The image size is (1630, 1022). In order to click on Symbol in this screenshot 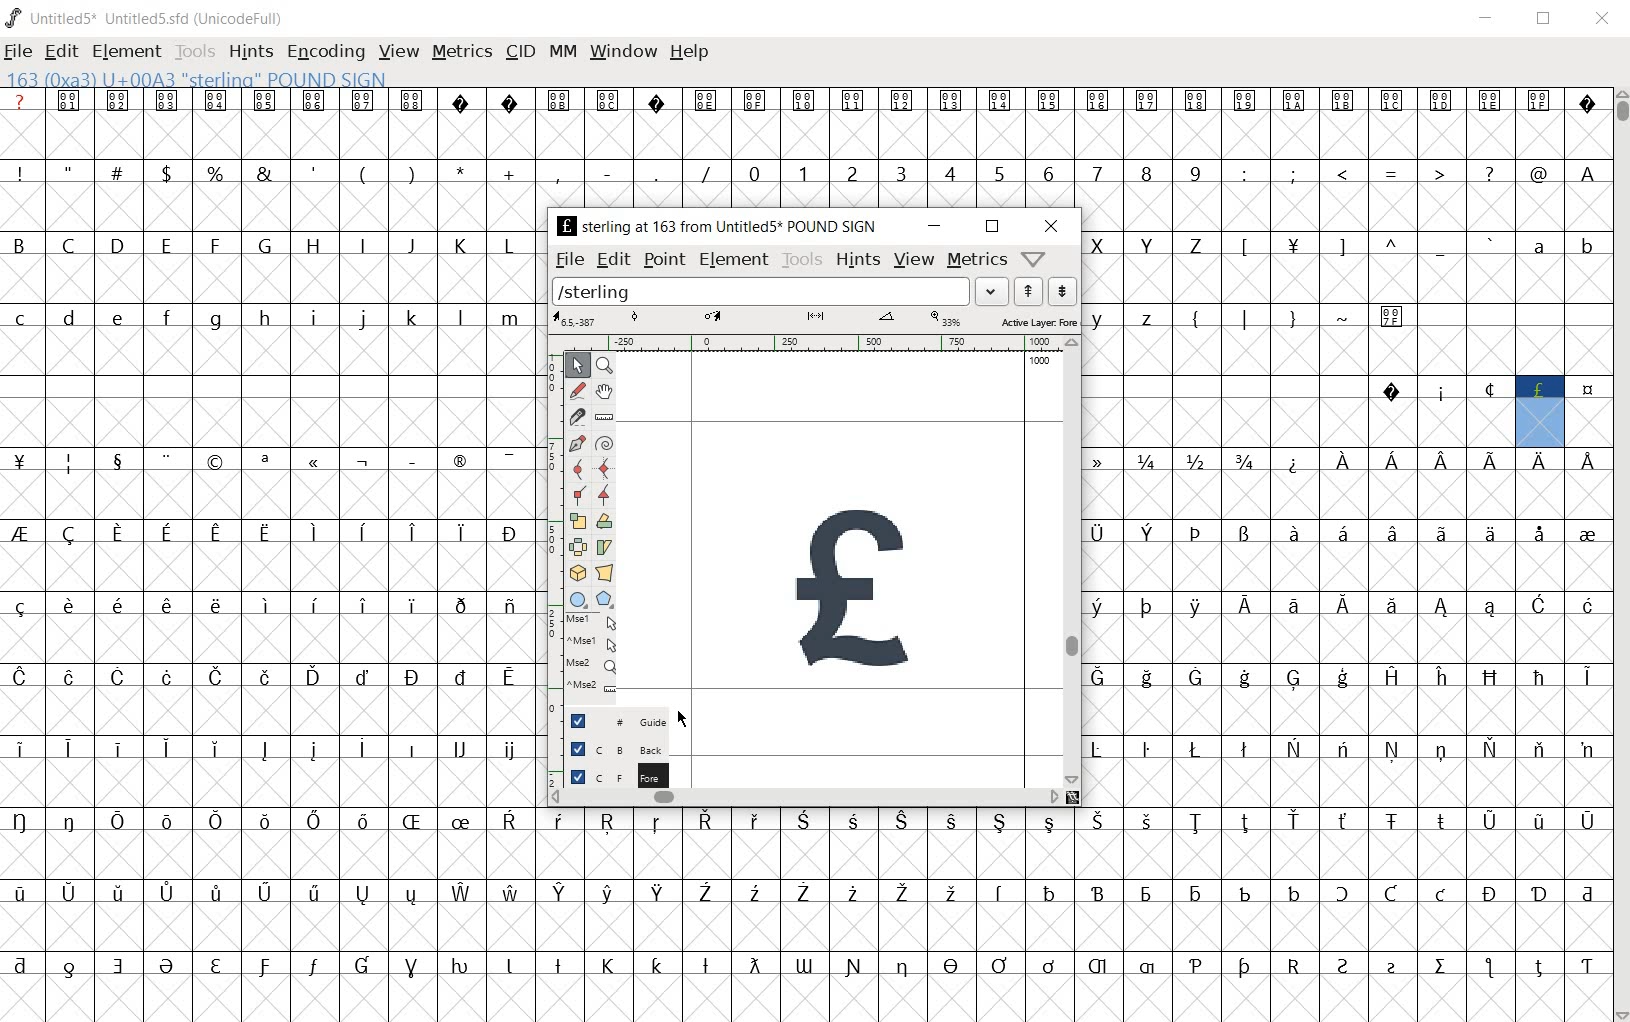, I will do `click(411, 968)`.